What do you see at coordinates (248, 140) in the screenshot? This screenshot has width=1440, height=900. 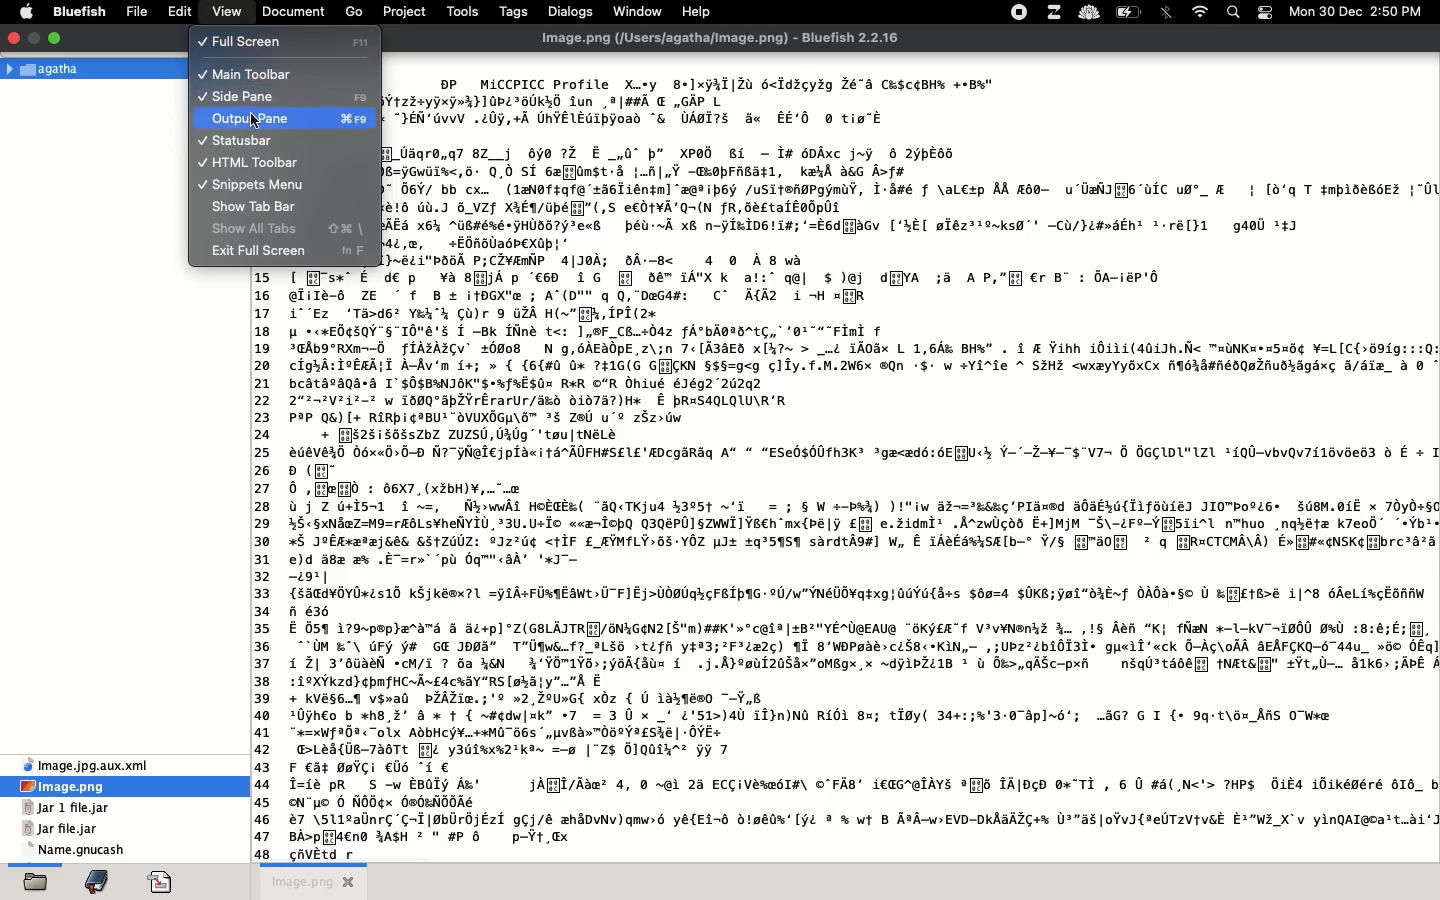 I see `statusbar` at bounding box center [248, 140].